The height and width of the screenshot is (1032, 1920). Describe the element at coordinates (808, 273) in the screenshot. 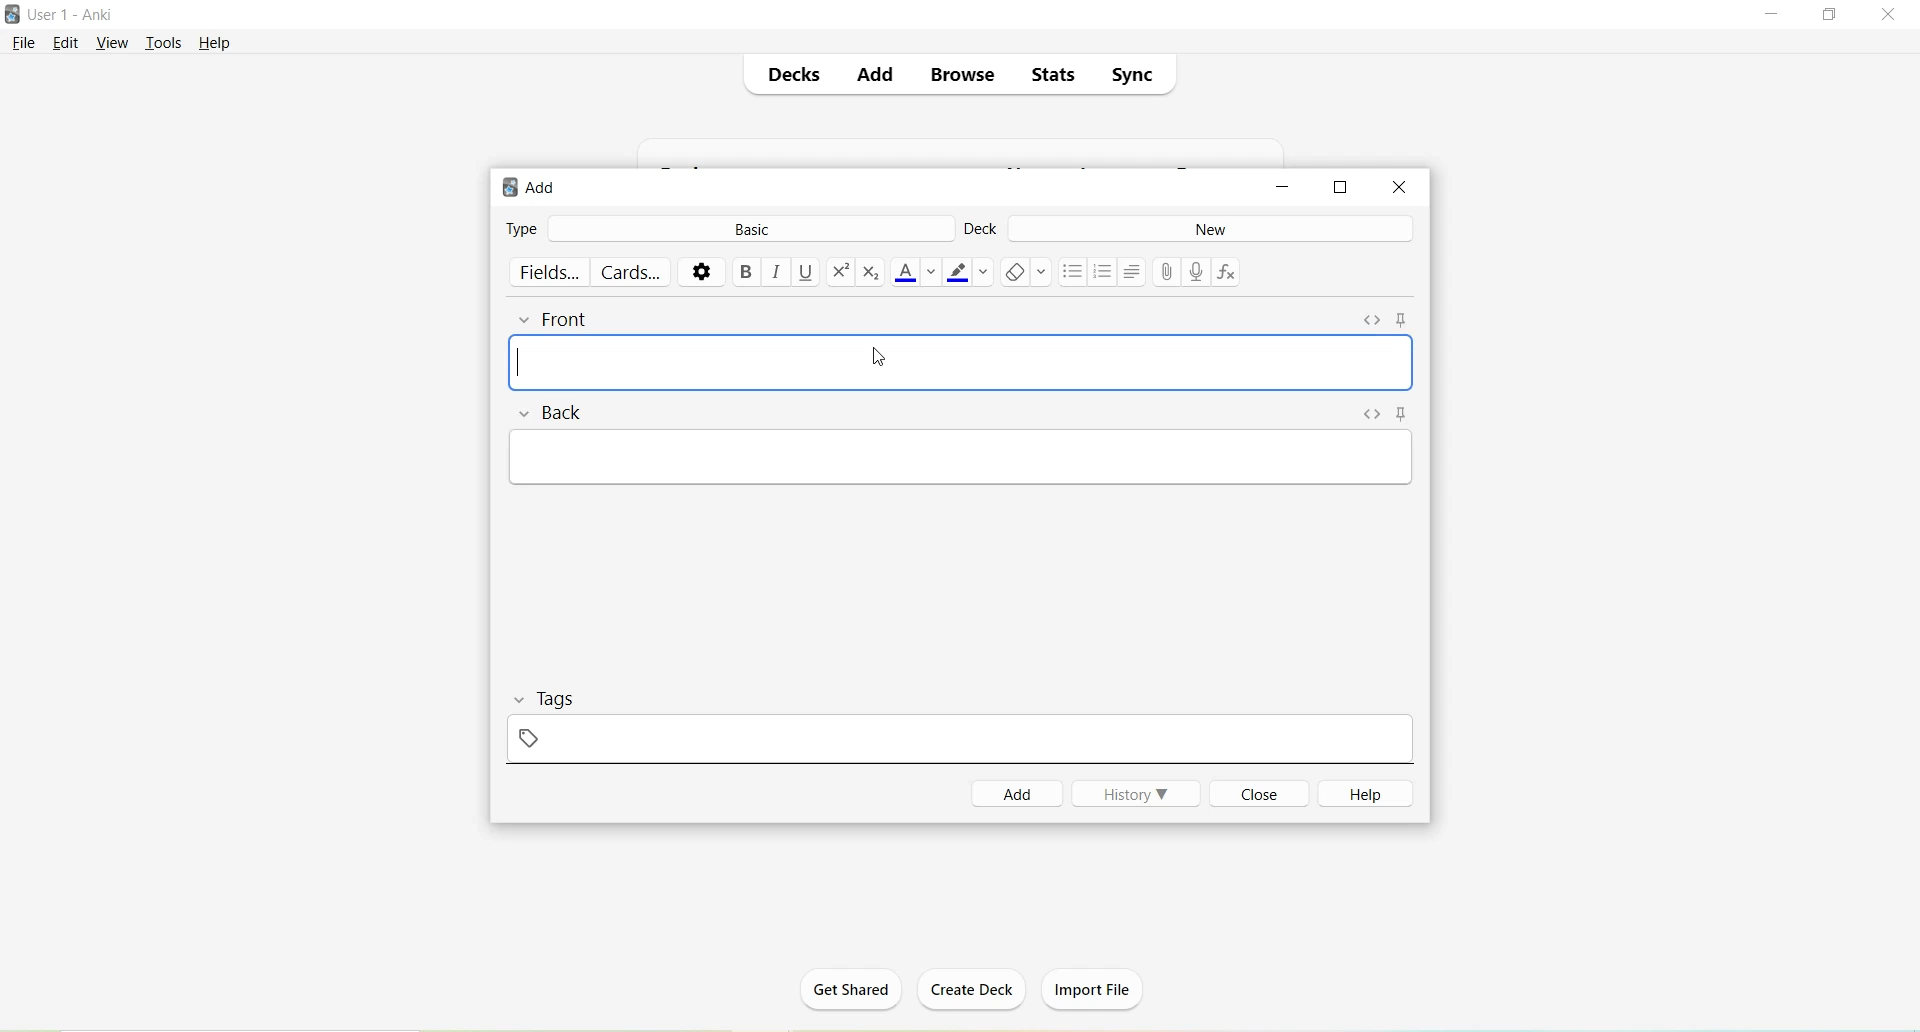

I see `Underline` at that location.